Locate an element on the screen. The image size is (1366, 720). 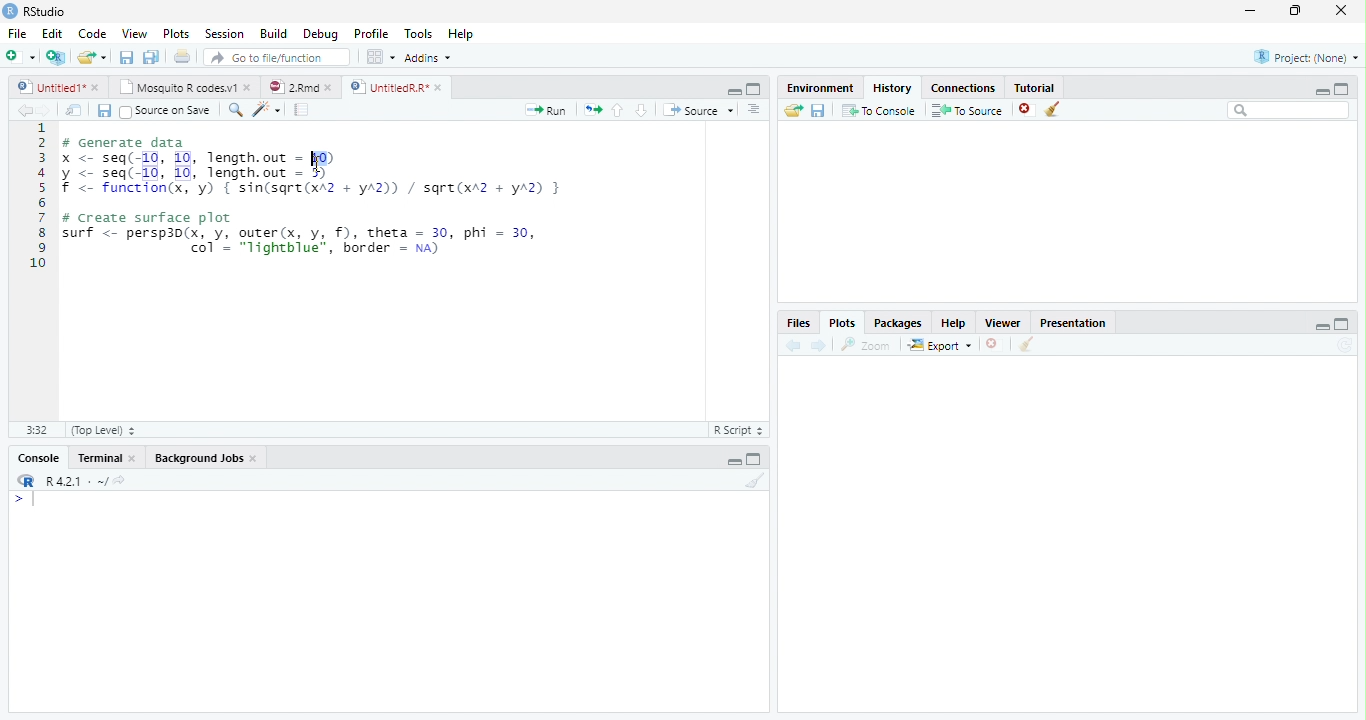
Go forward to next source location is located at coordinates (45, 111).